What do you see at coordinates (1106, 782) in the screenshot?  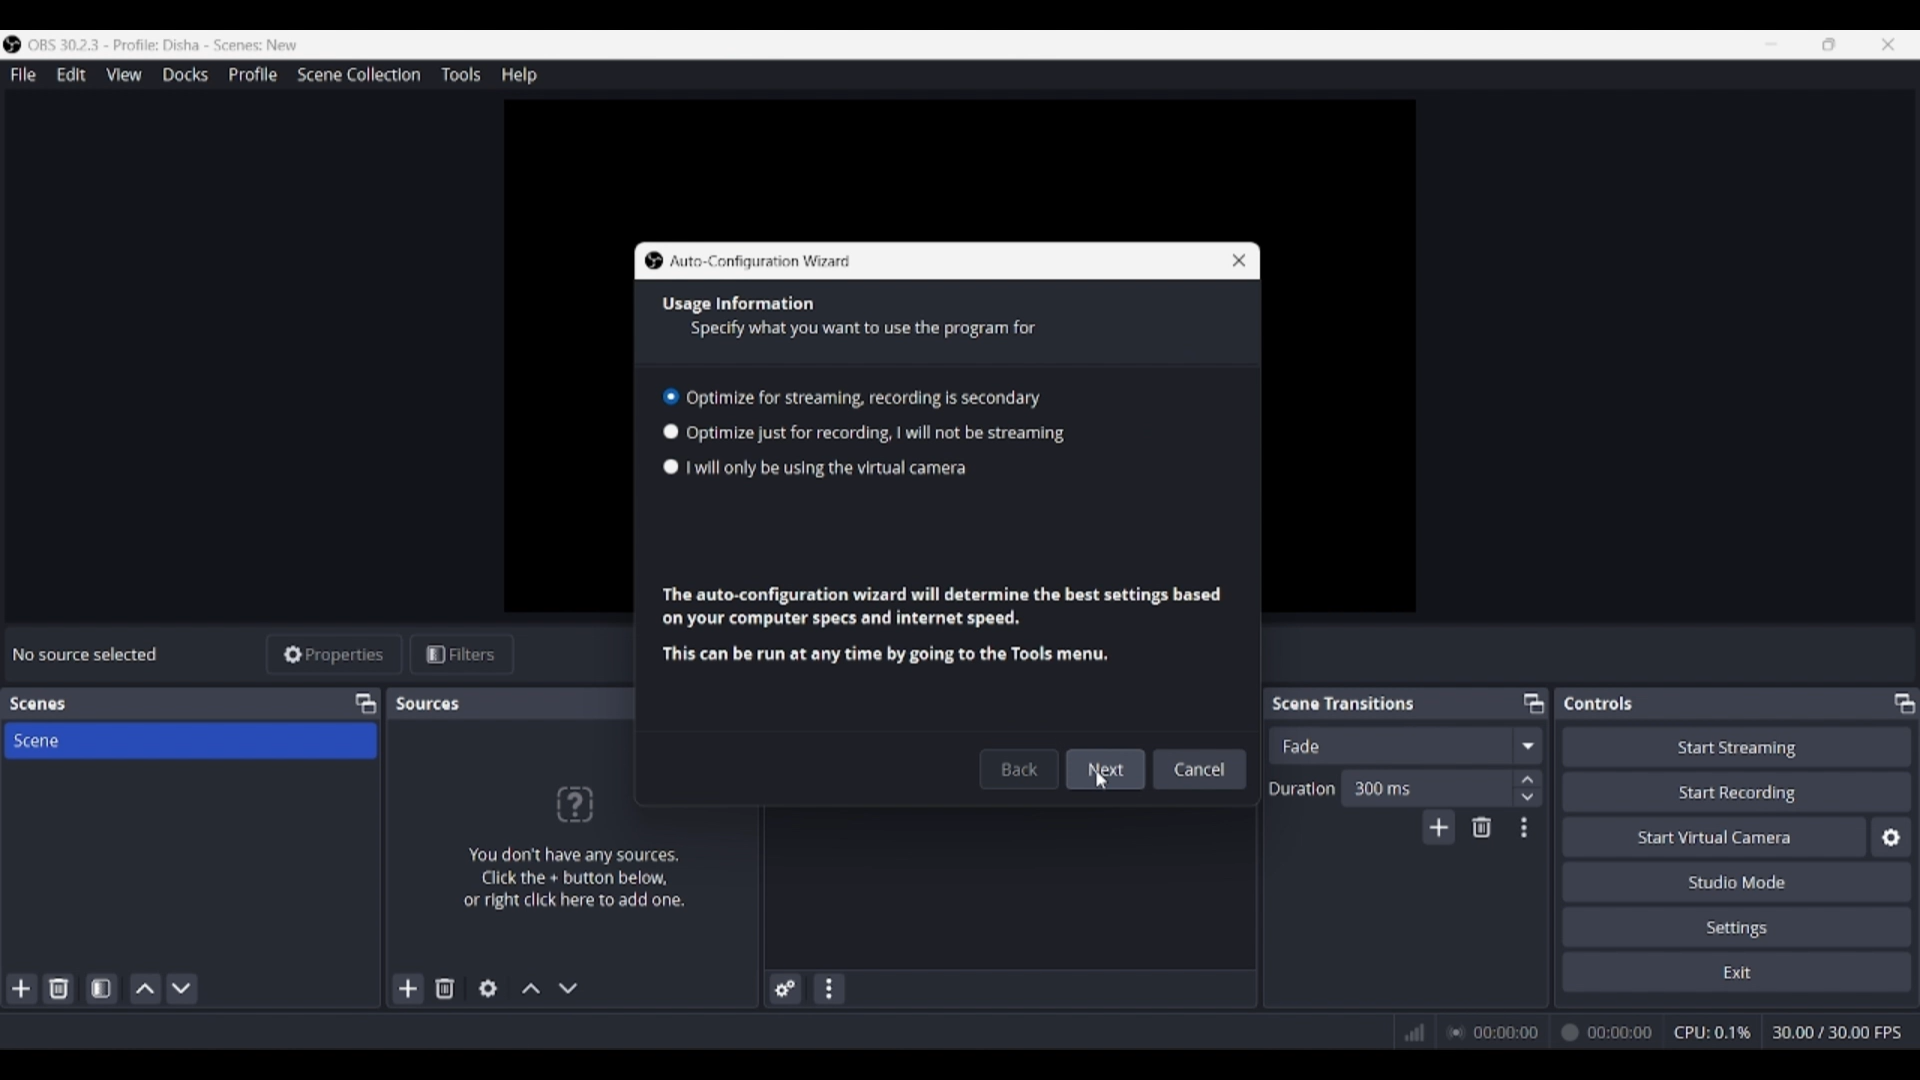 I see `Cursor` at bounding box center [1106, 782].